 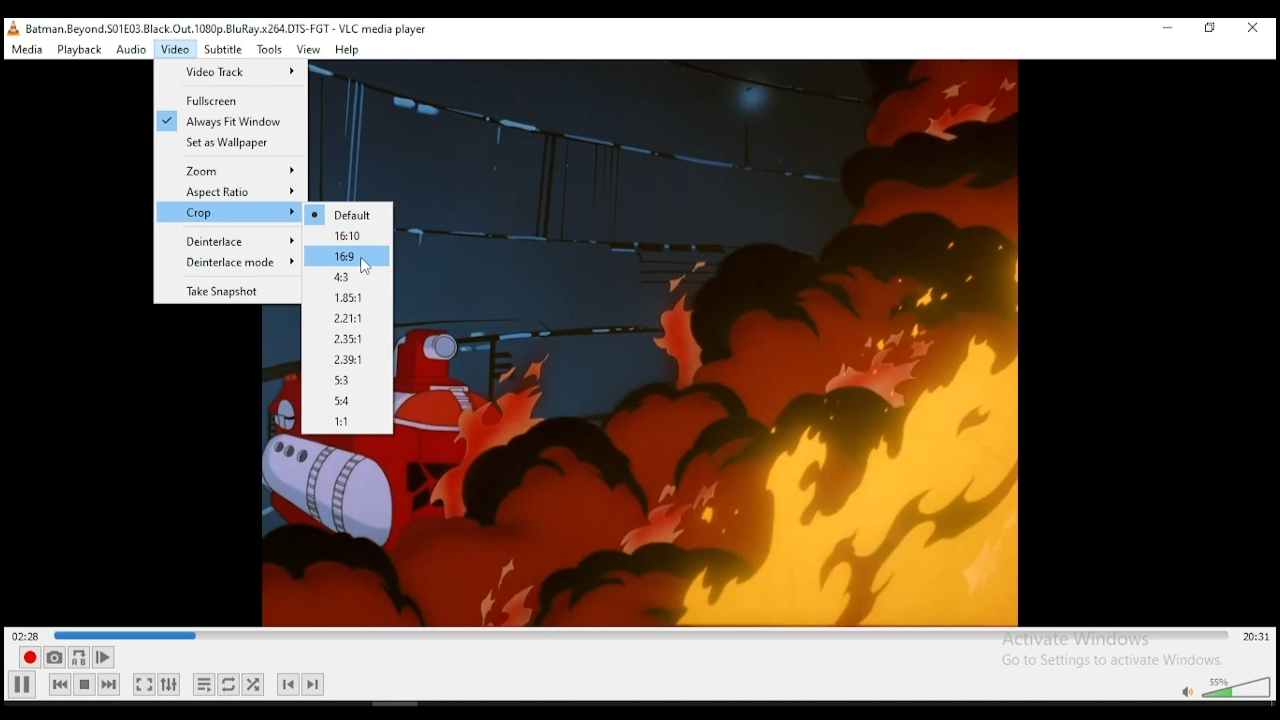 What do you see at coordinates (253, 683) in the screenshot?
I see `show extended settings` at bounding box center [253, 683].